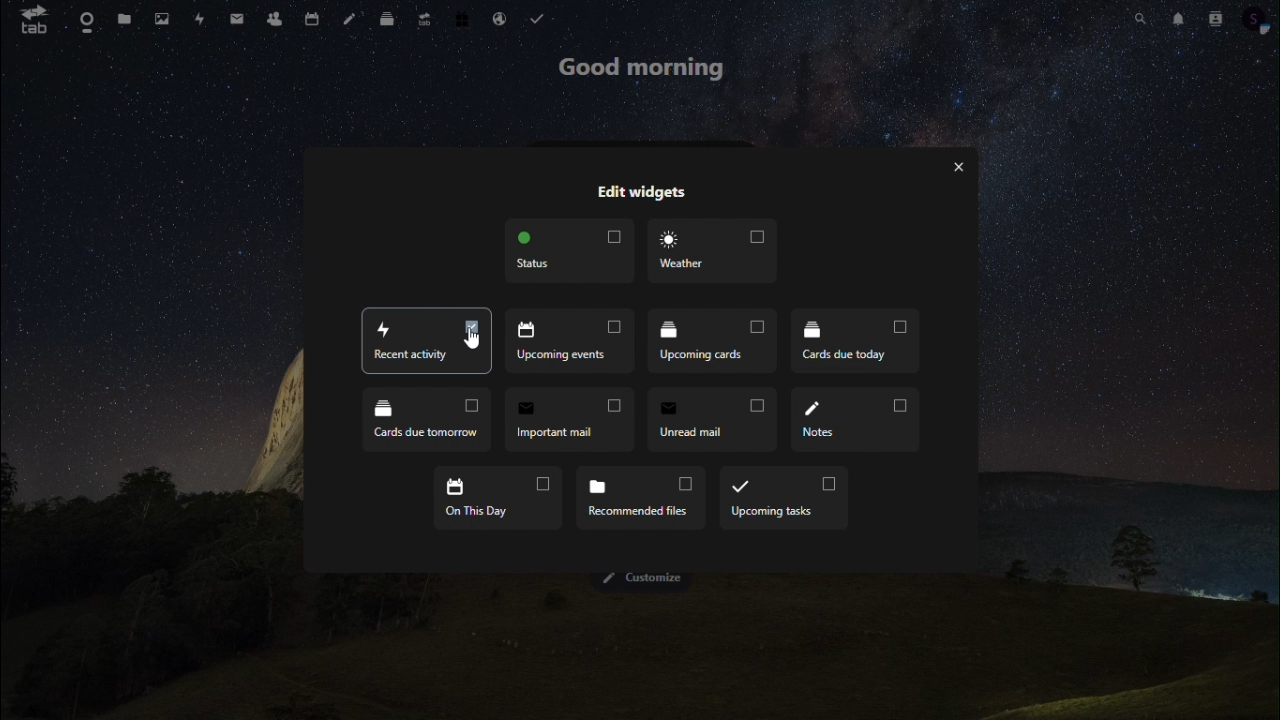 The width and height of the screenshot is (1280, 720). I want to click on message, so click(237, 22).